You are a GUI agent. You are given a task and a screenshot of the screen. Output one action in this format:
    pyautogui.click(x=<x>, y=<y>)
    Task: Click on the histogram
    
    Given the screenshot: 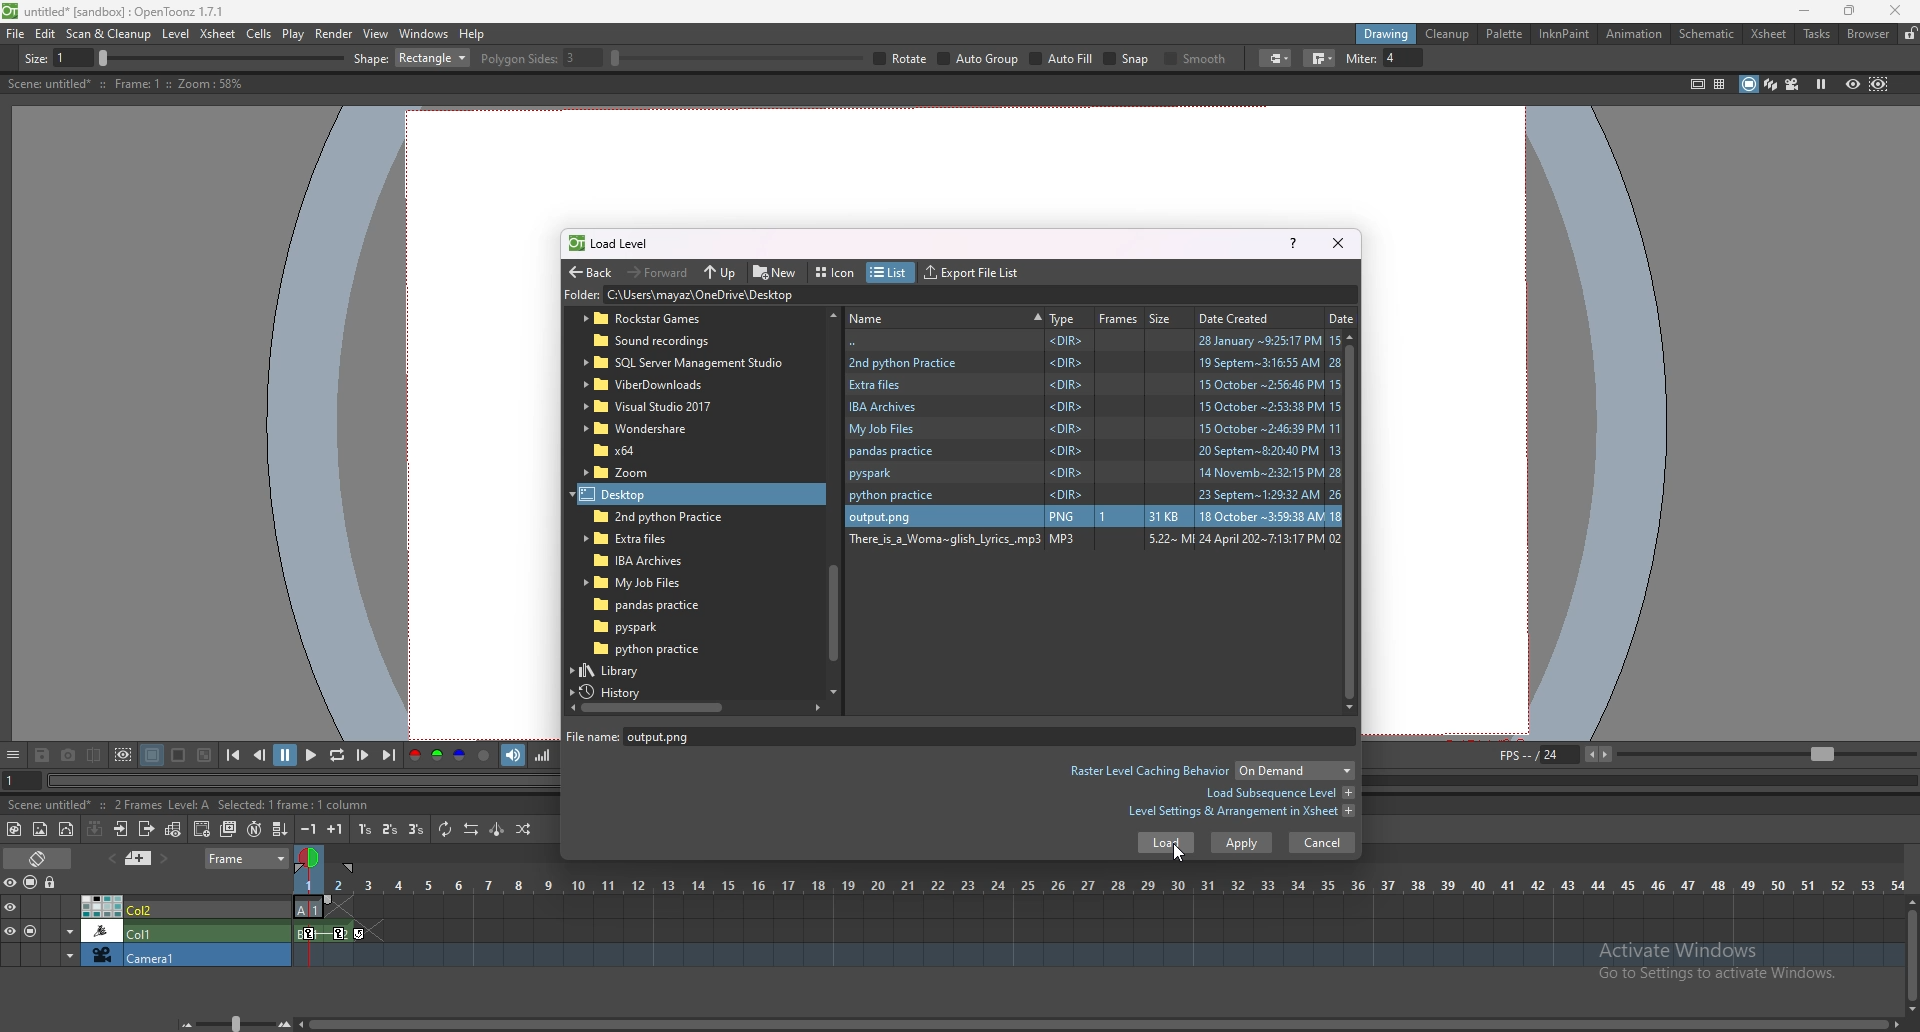 What is the action you would take?
    pyautogui.click(x=542, y=755)
    